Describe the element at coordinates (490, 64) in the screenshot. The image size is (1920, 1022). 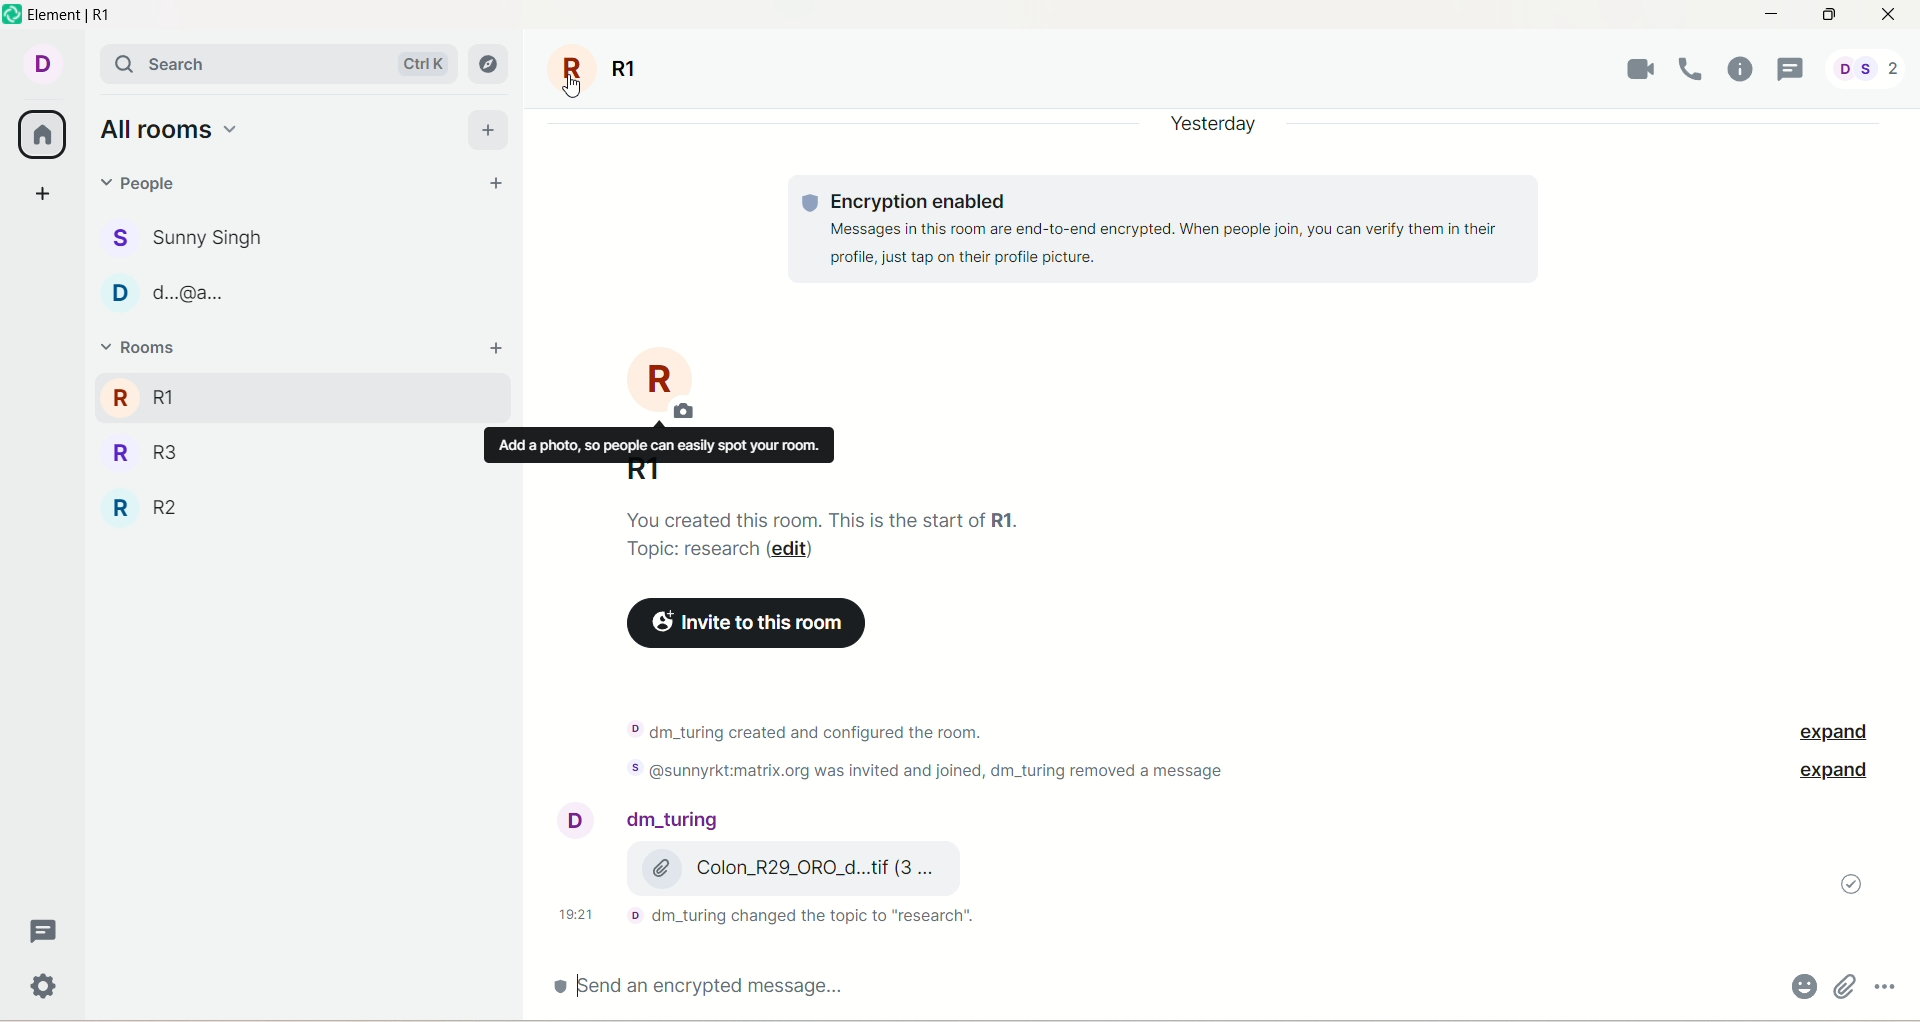
I see `explore room` at that location.